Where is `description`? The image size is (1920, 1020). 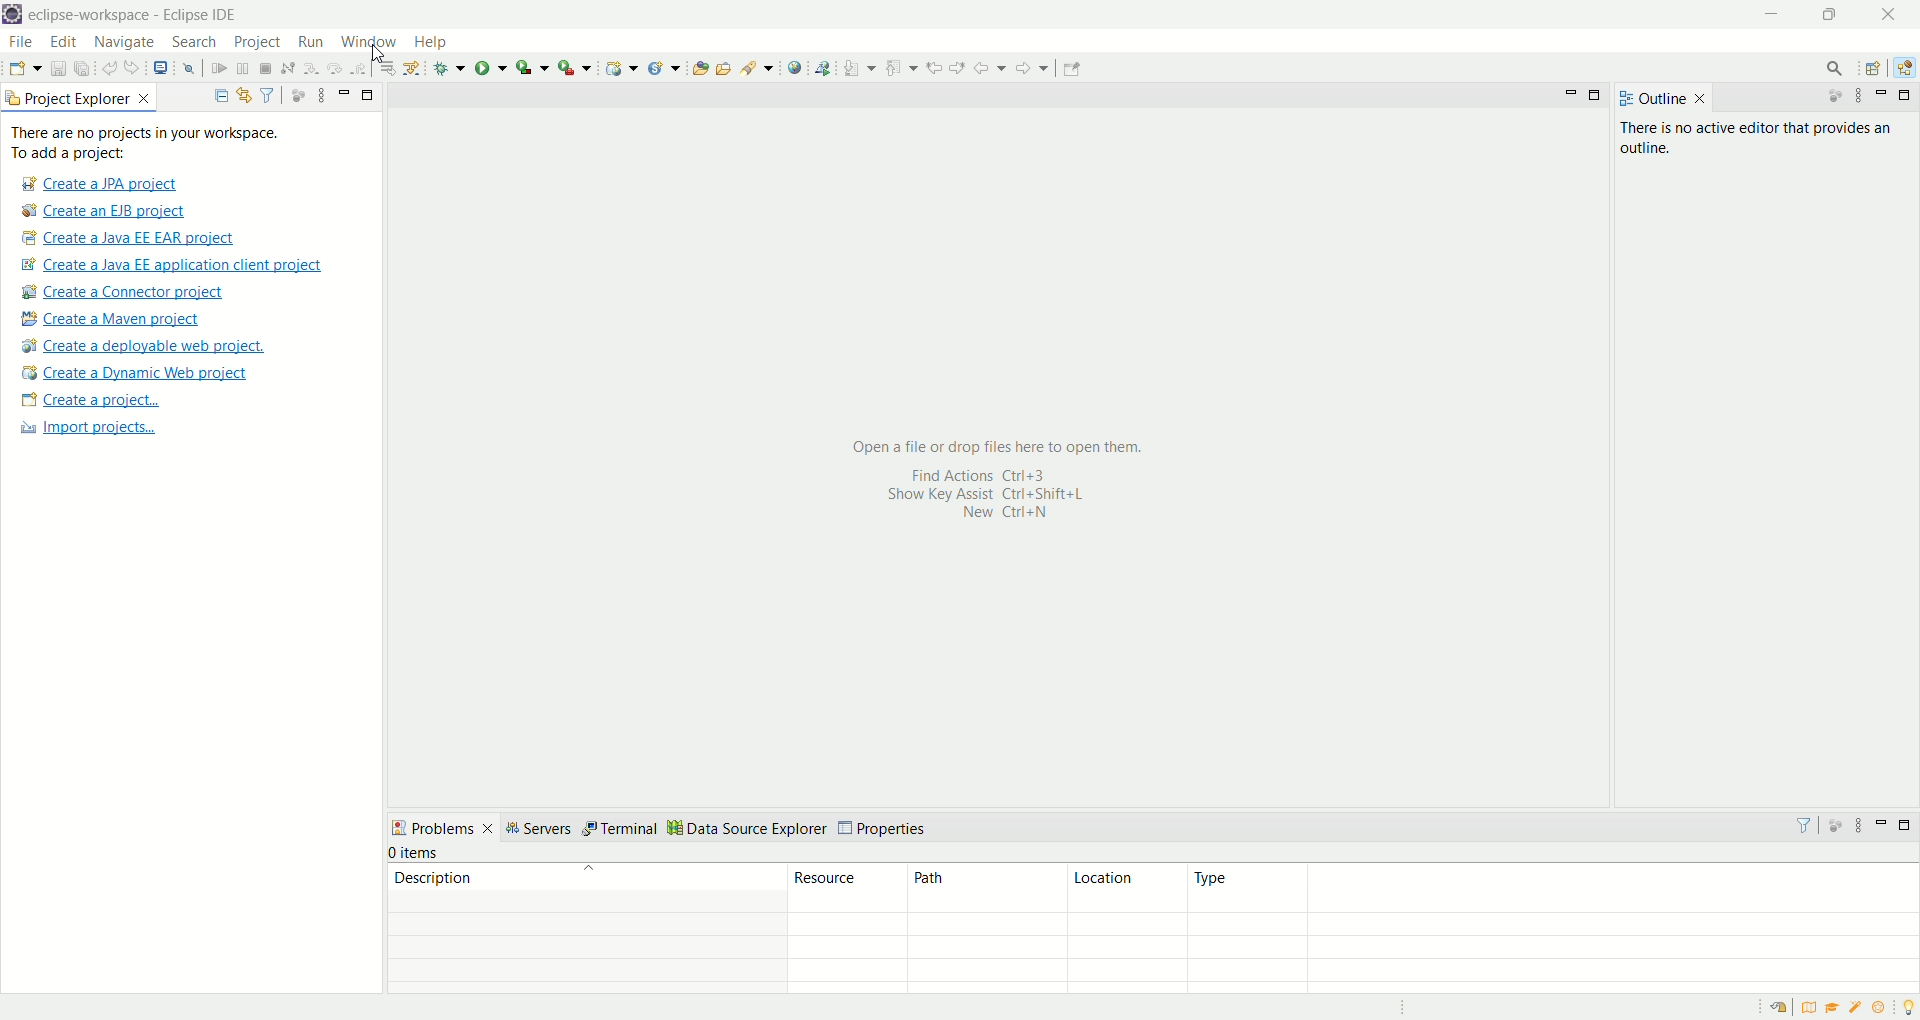 description is located at coordinates (583, 887).